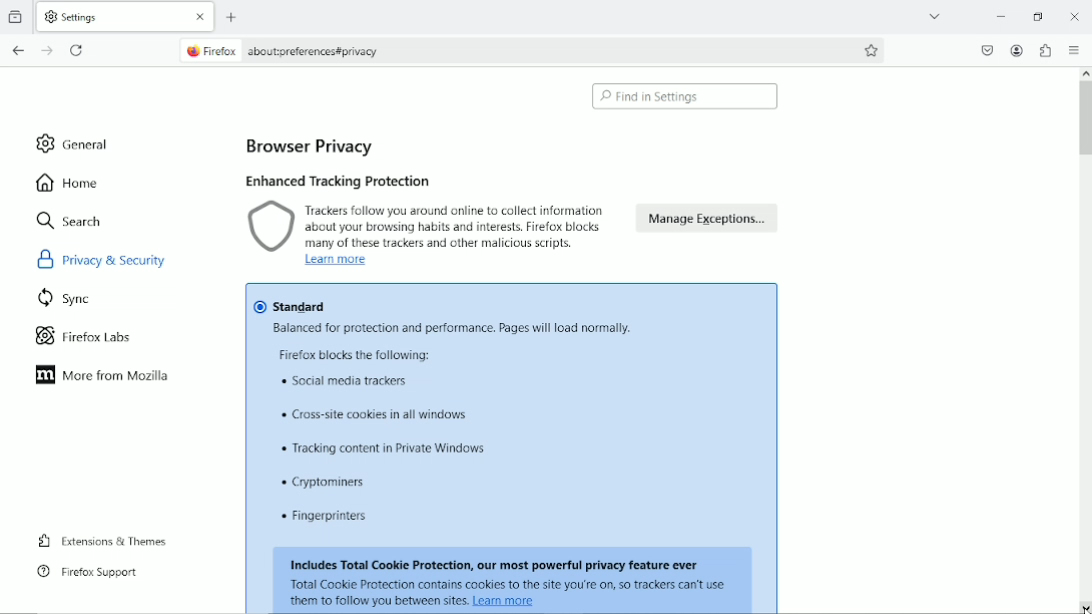 The width and height of the screenshot is (1092, 614). Describe the element at coordinates (210, 50) in the screenshot. I see `firefox` at that location.